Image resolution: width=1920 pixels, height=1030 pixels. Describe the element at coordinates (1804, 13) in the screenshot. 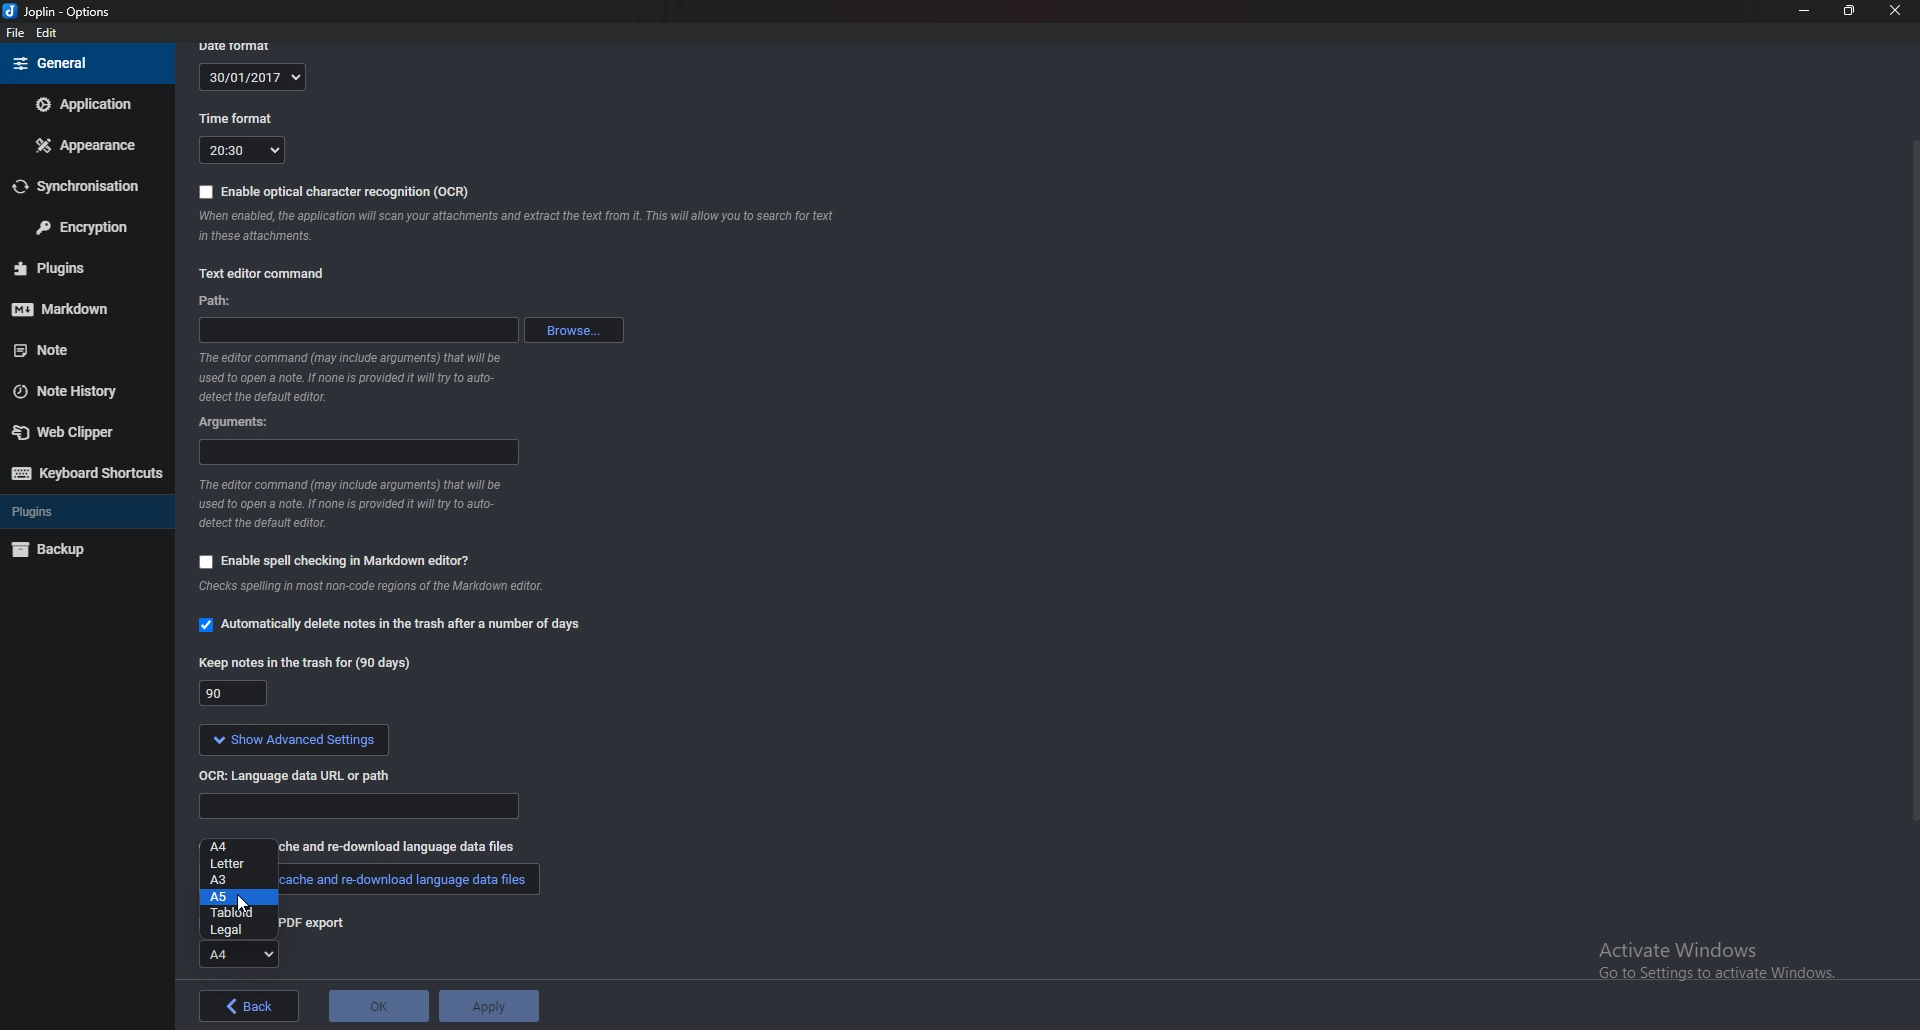

I see `minimize` at that location.